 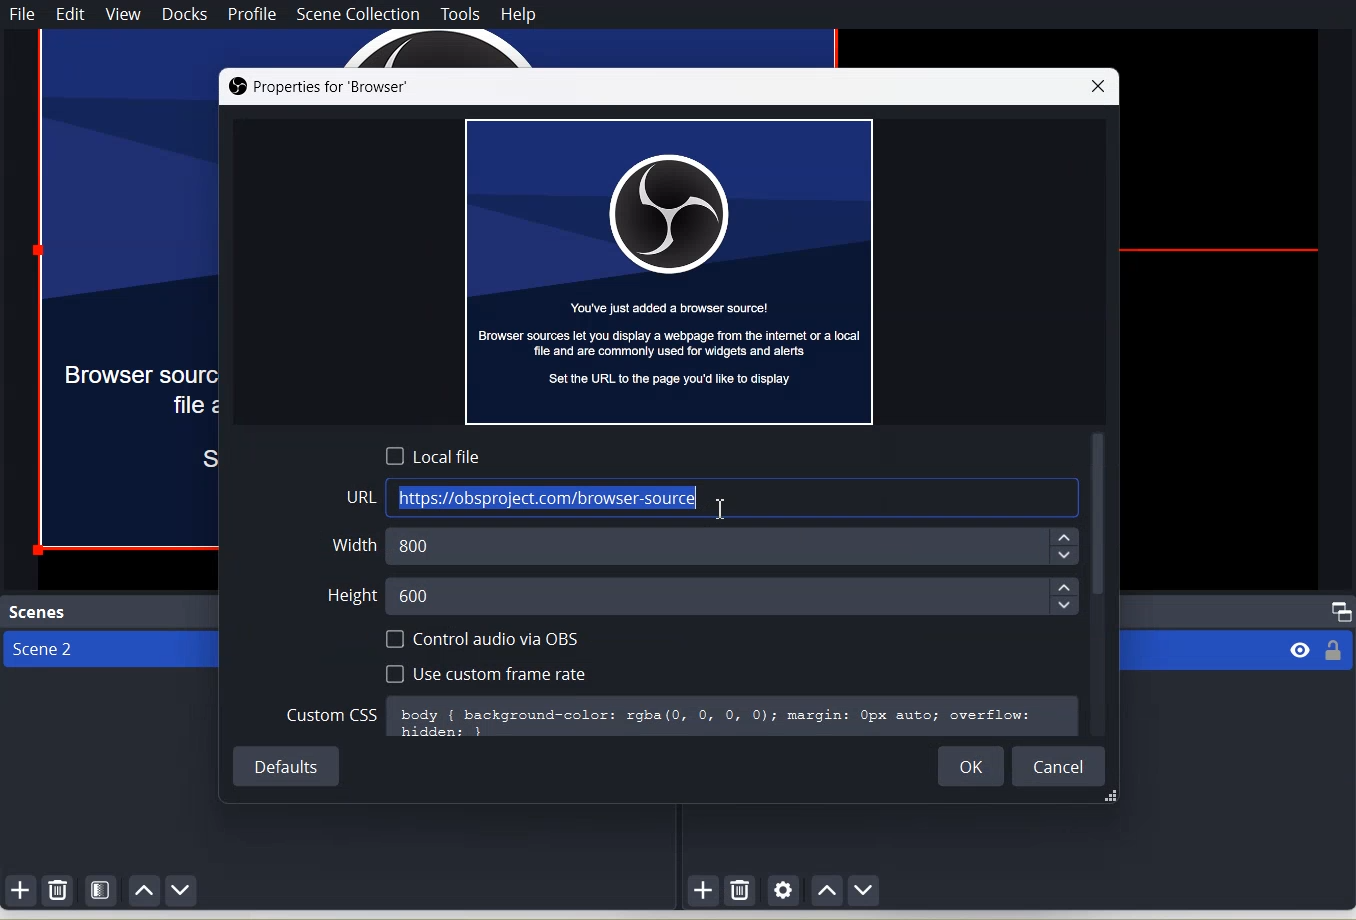 What do you see at coordinates (704, 891) in the screenshot?
I see `Add source` at bounding box center [704, 891].